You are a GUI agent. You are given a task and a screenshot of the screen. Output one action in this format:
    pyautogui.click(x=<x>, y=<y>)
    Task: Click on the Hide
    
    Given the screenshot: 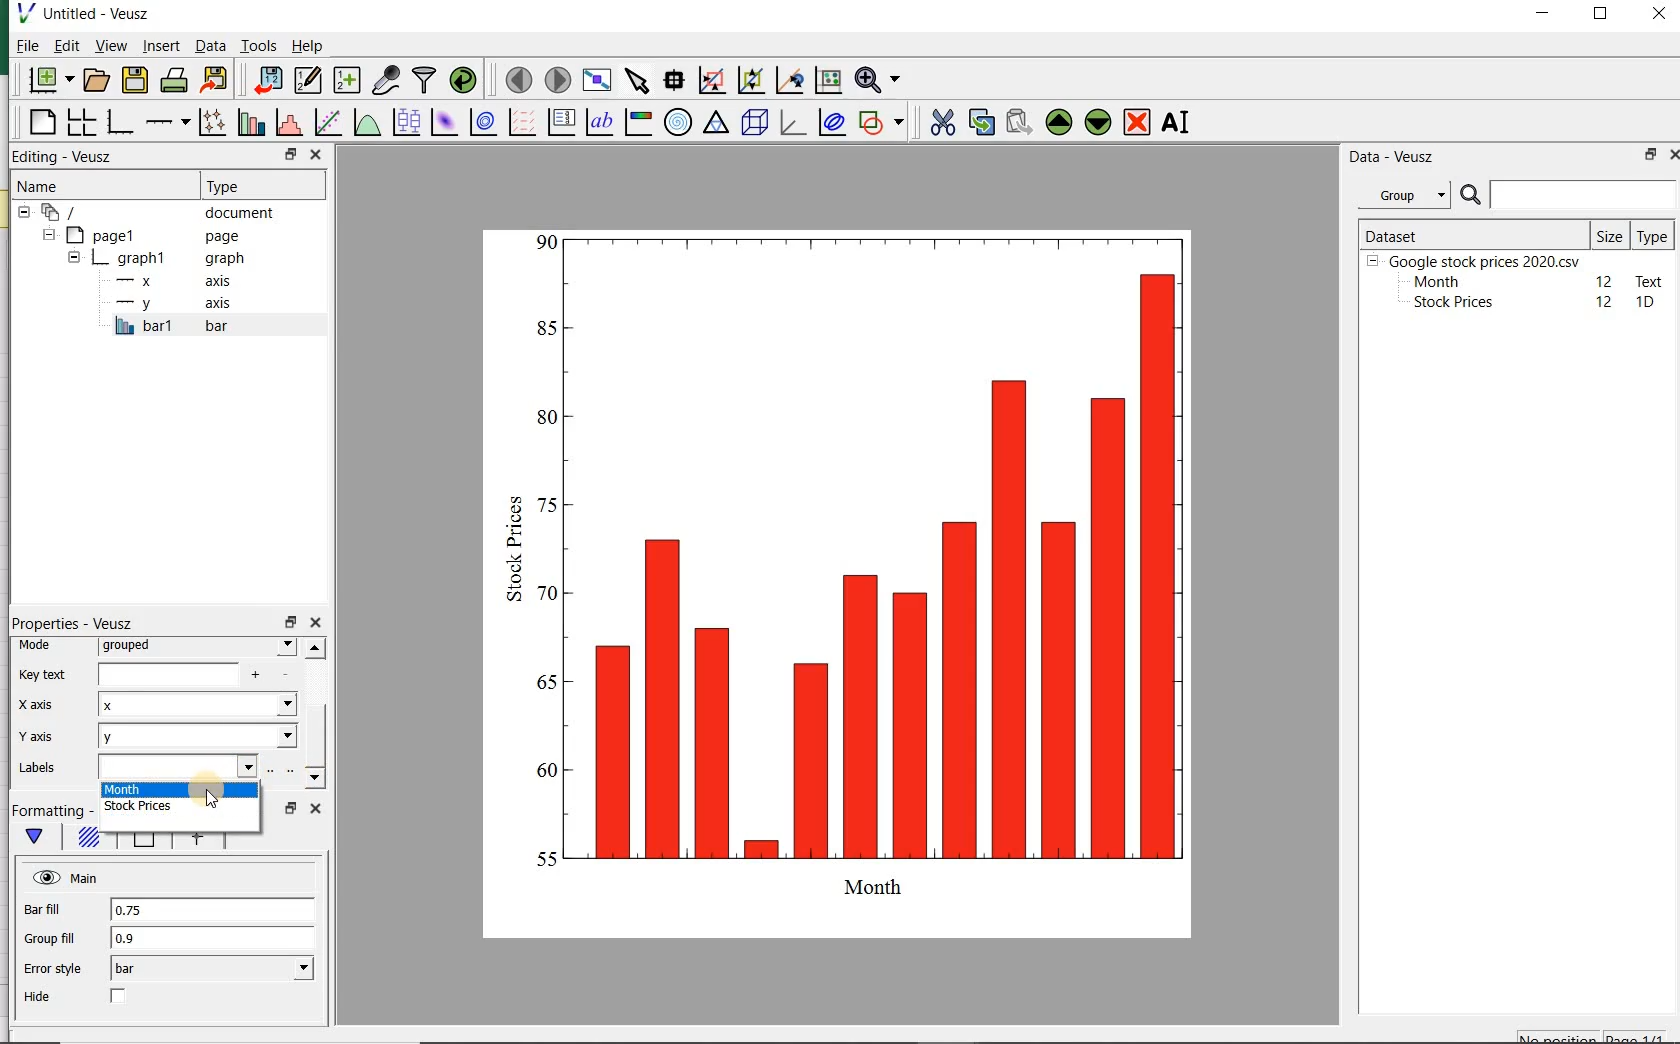 What is the action you would take?
    pyautogui.click(x=37, y=996)
    